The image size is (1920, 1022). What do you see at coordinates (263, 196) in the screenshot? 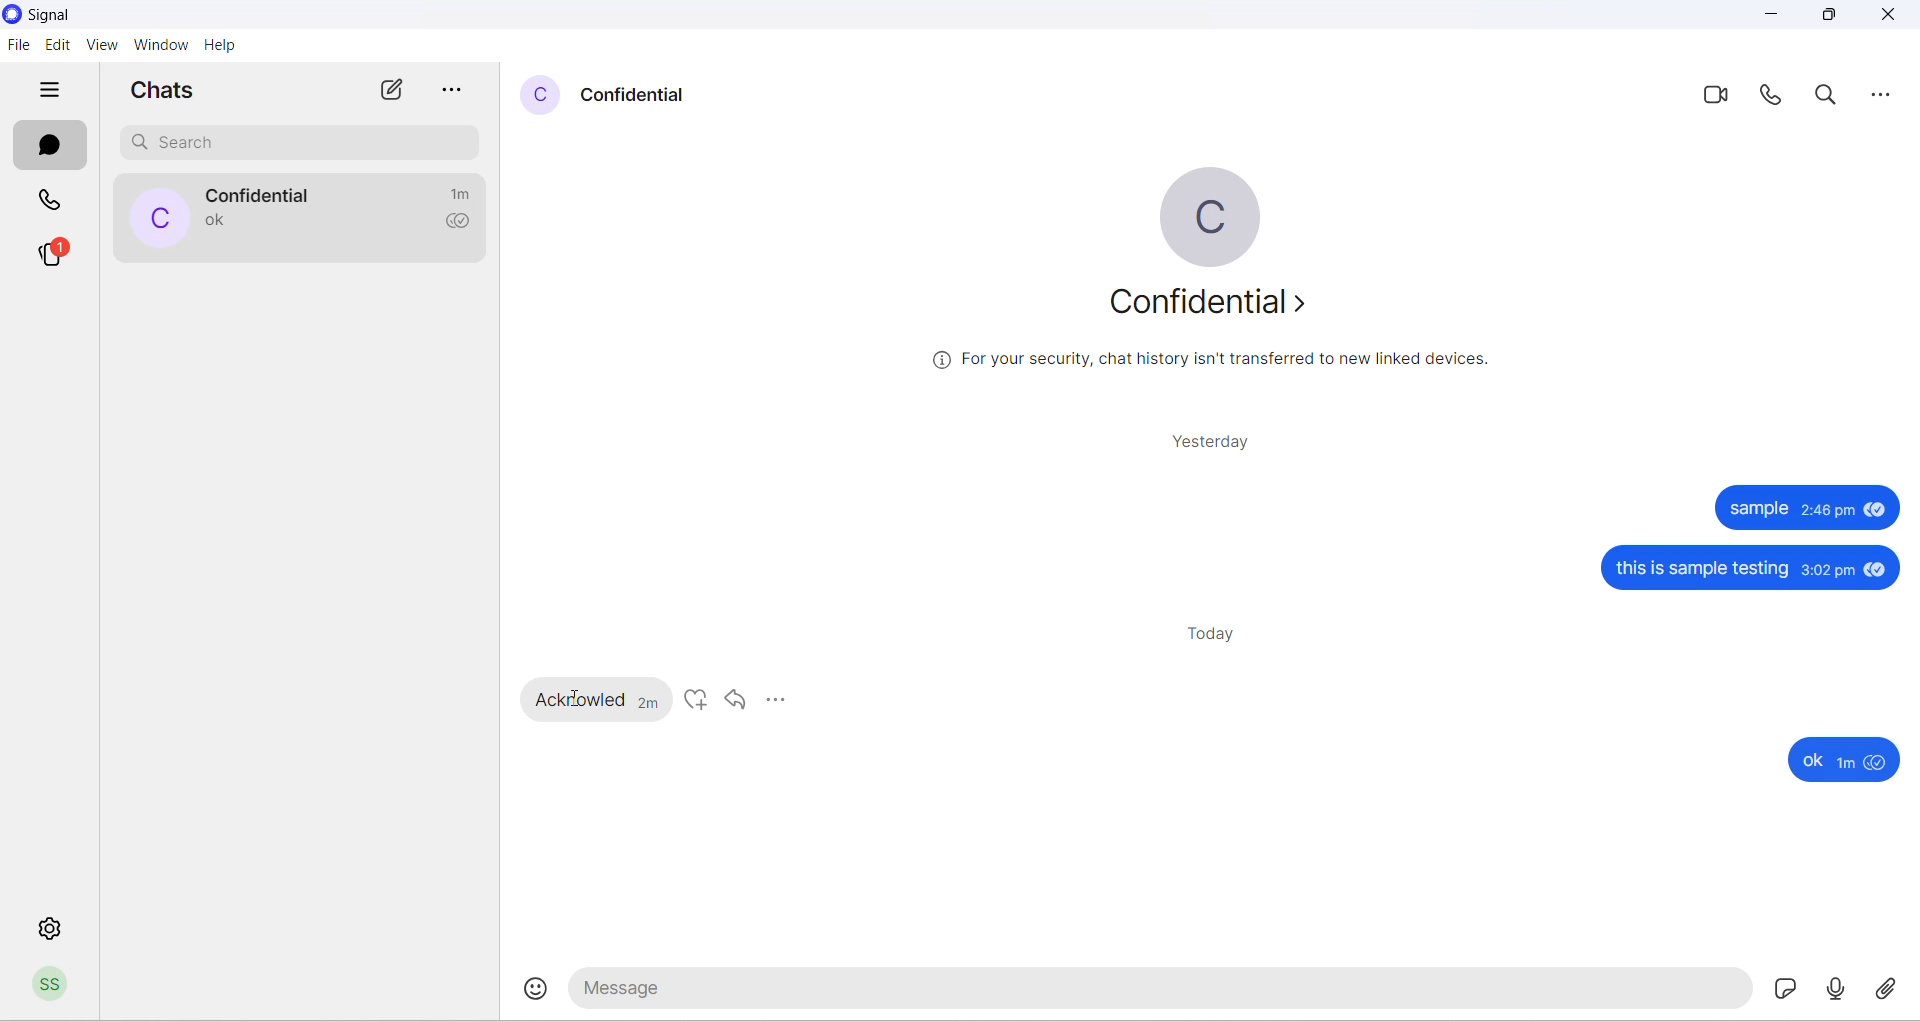
I see `contact name` at bounding box center [263, 196].